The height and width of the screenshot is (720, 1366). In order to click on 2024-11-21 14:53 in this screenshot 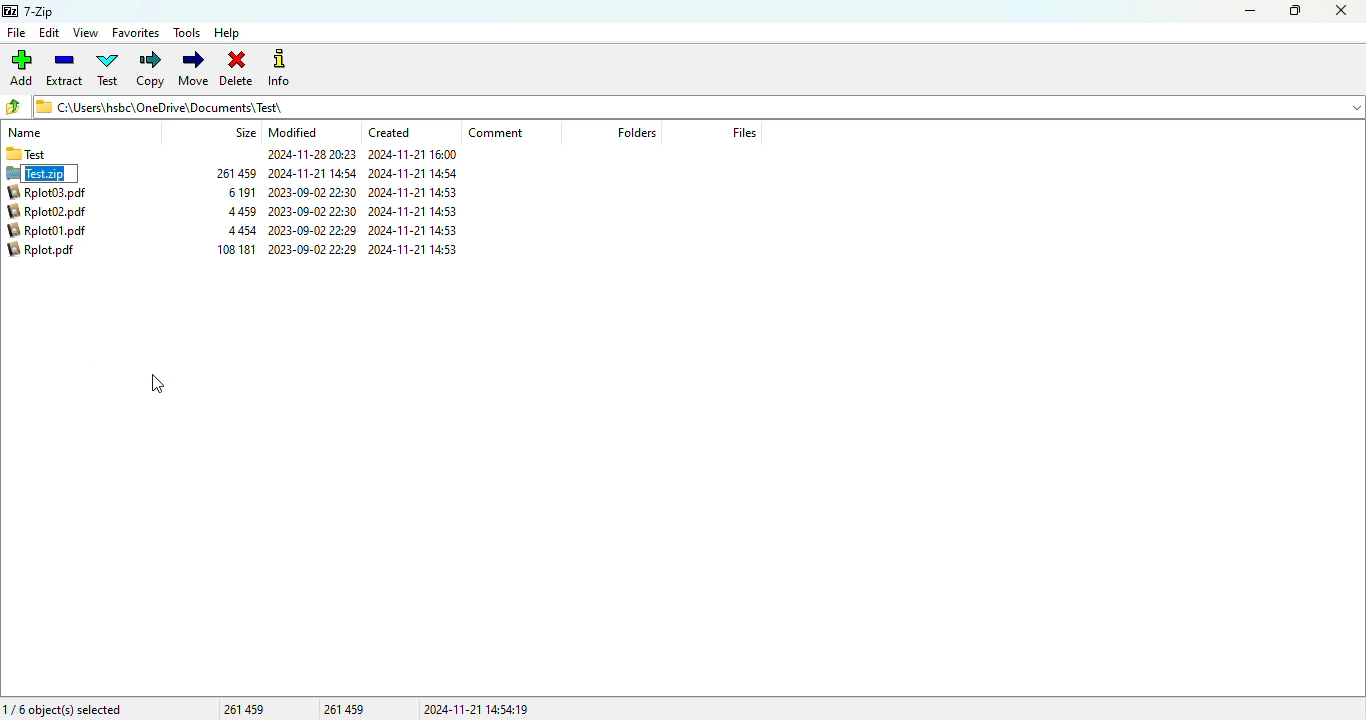, I will do `click(418, 210)`.